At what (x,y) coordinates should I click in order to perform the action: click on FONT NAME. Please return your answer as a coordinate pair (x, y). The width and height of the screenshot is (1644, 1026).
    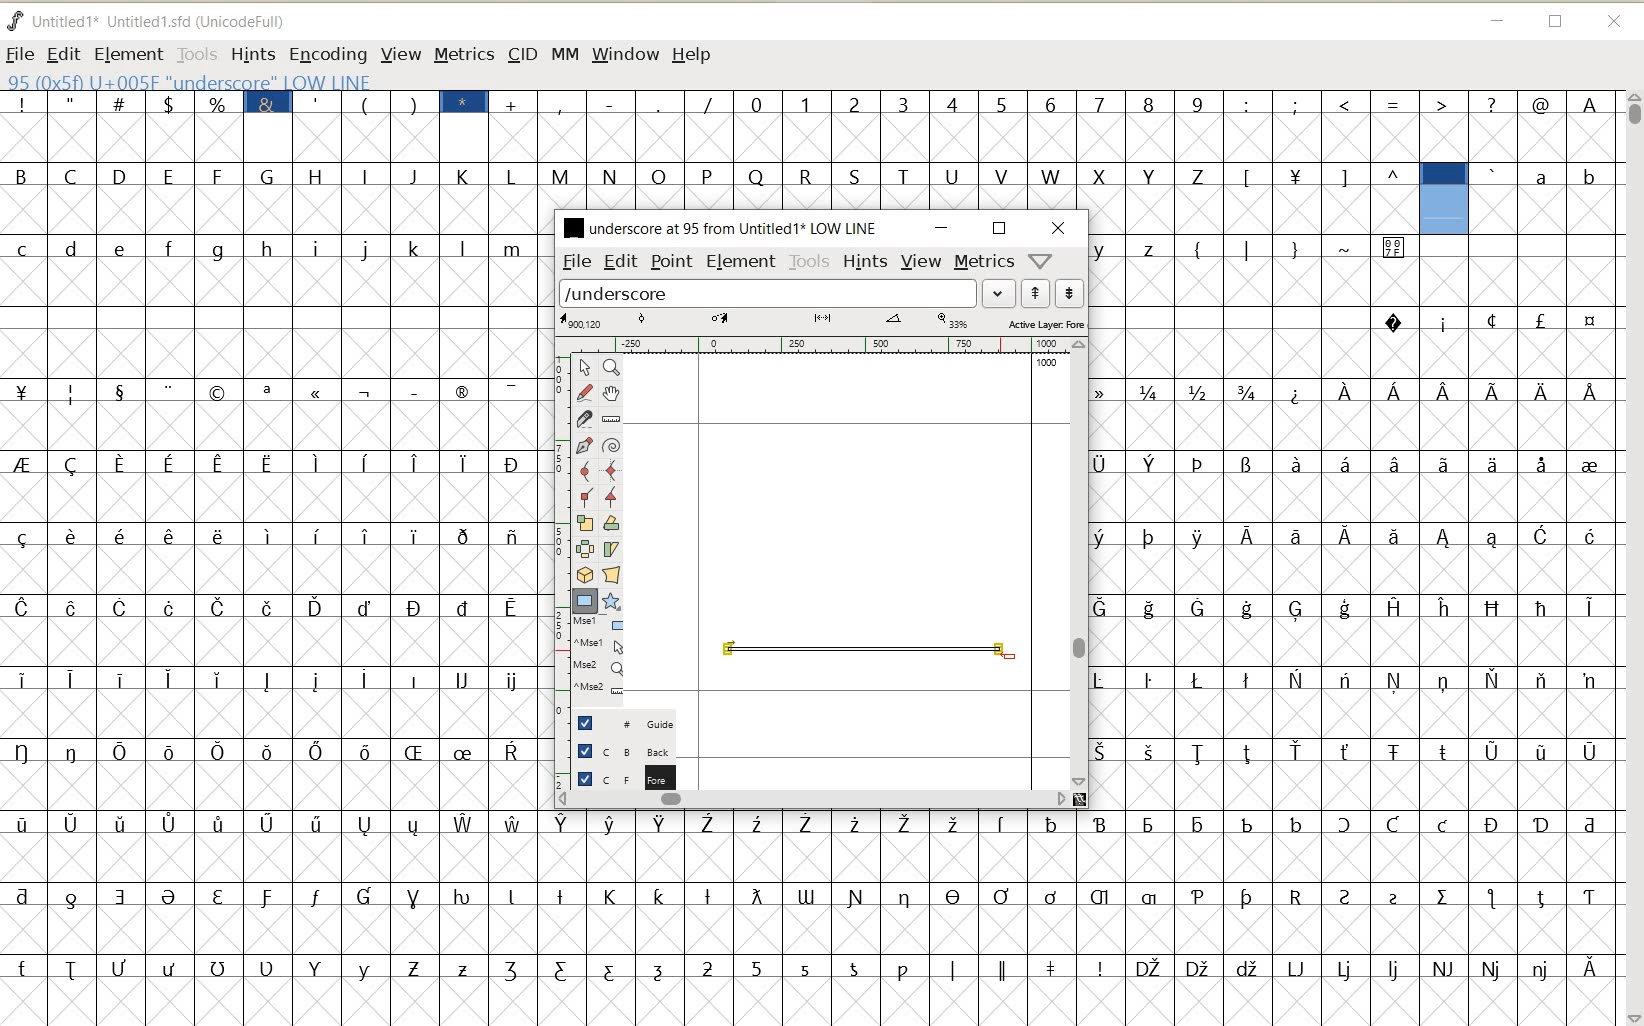
    Looking at the image, I should click on (718, 227).